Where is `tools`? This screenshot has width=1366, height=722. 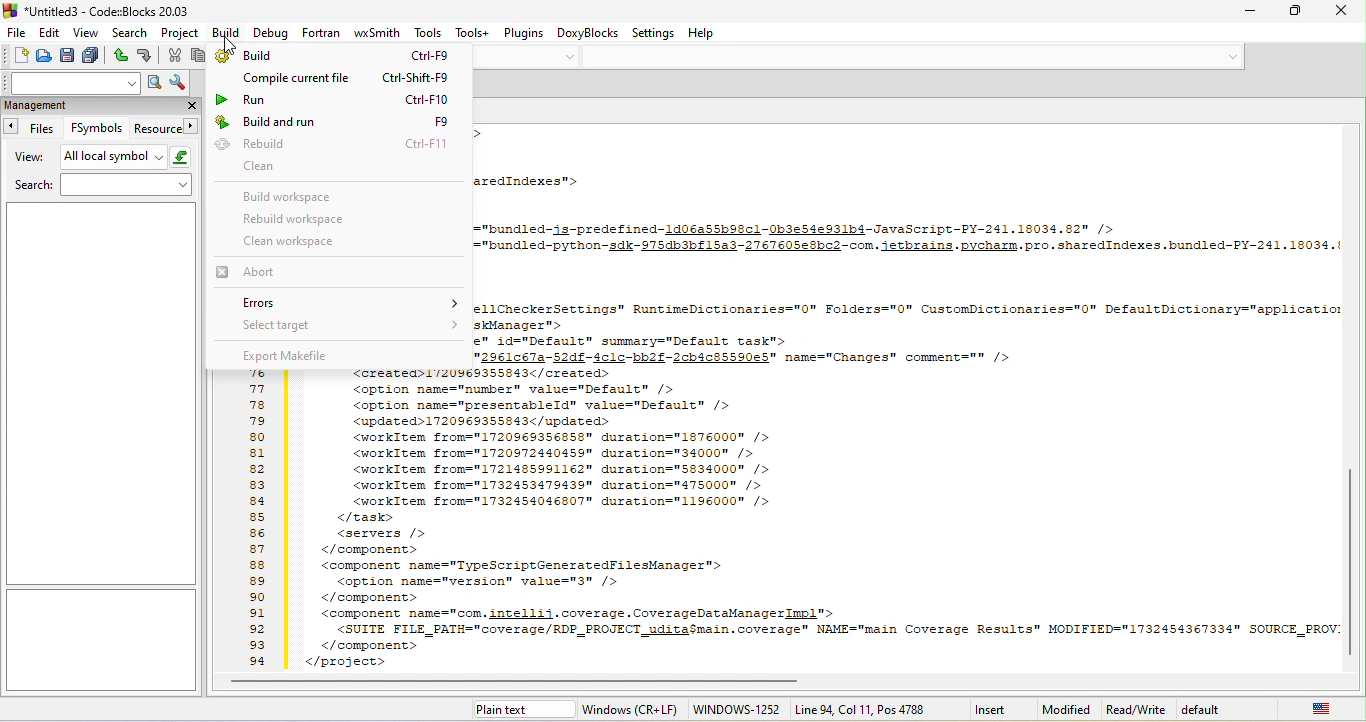 tools is located at coordinates (426, 32).